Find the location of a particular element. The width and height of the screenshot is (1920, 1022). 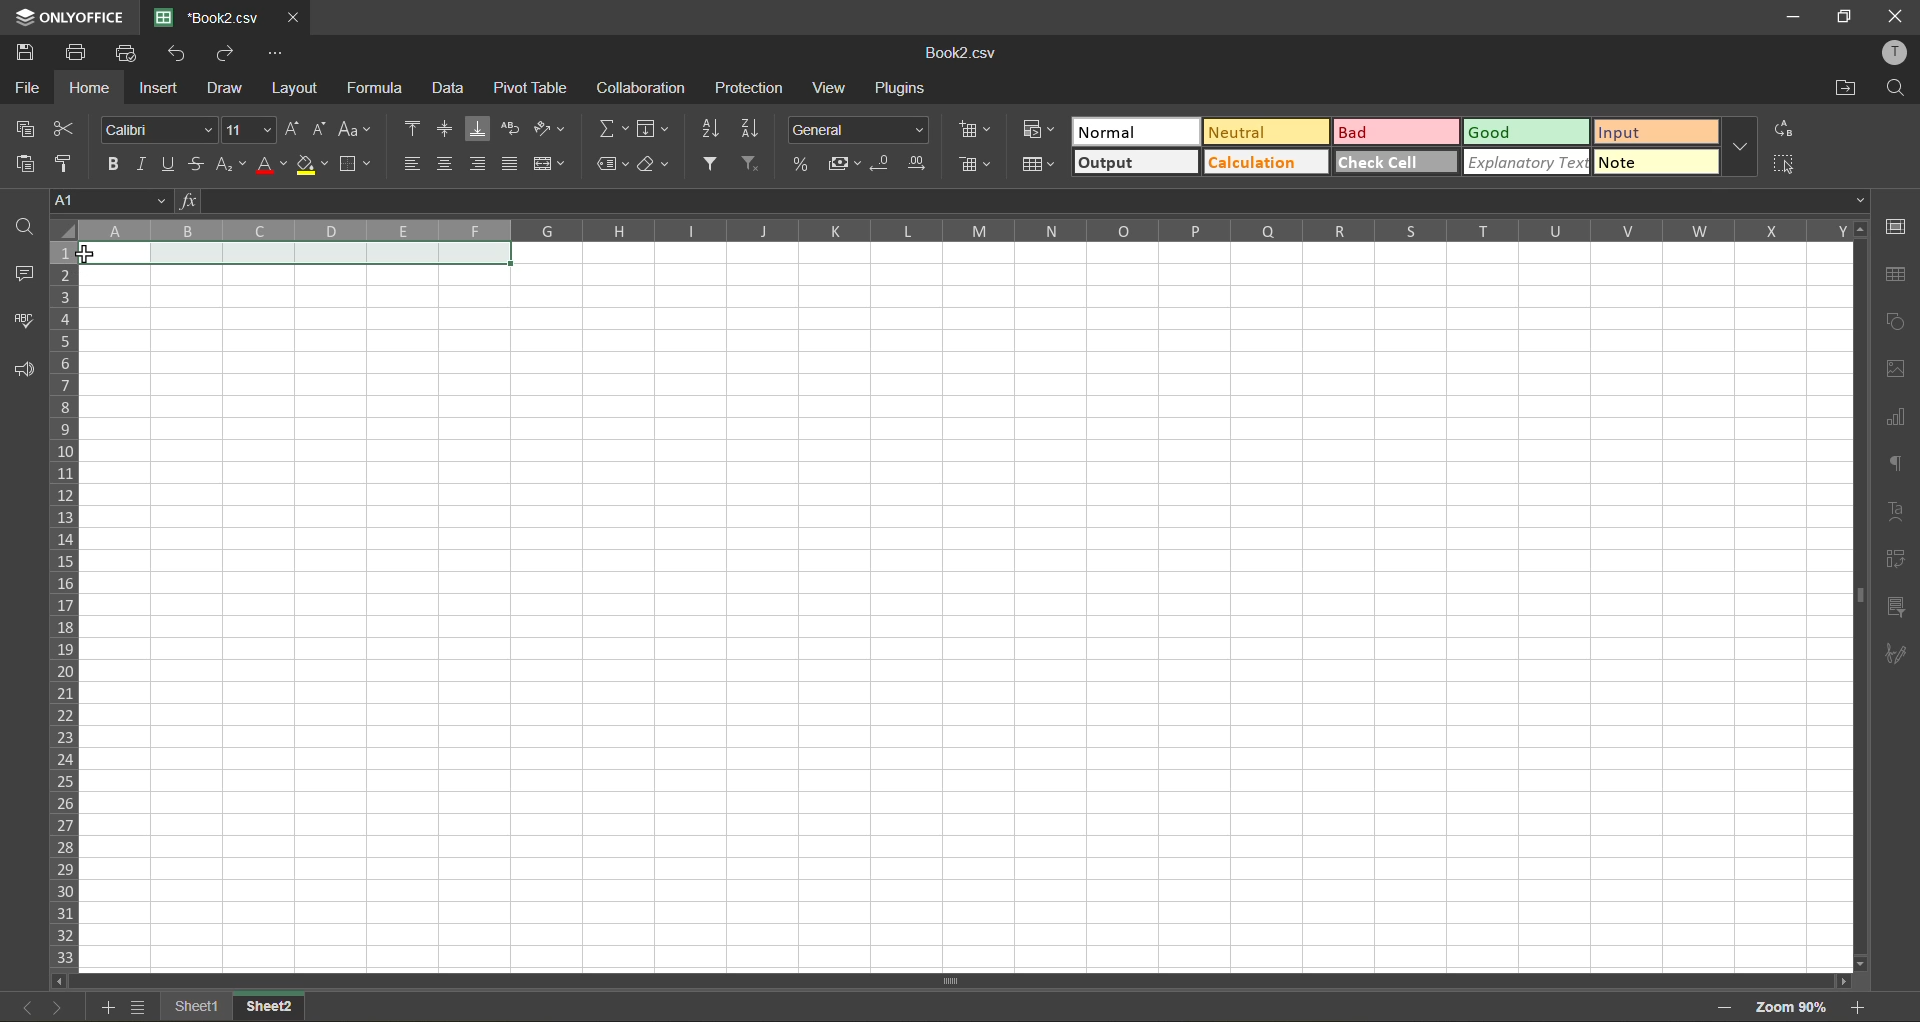

select all cells is located at coordinates (60, 231).